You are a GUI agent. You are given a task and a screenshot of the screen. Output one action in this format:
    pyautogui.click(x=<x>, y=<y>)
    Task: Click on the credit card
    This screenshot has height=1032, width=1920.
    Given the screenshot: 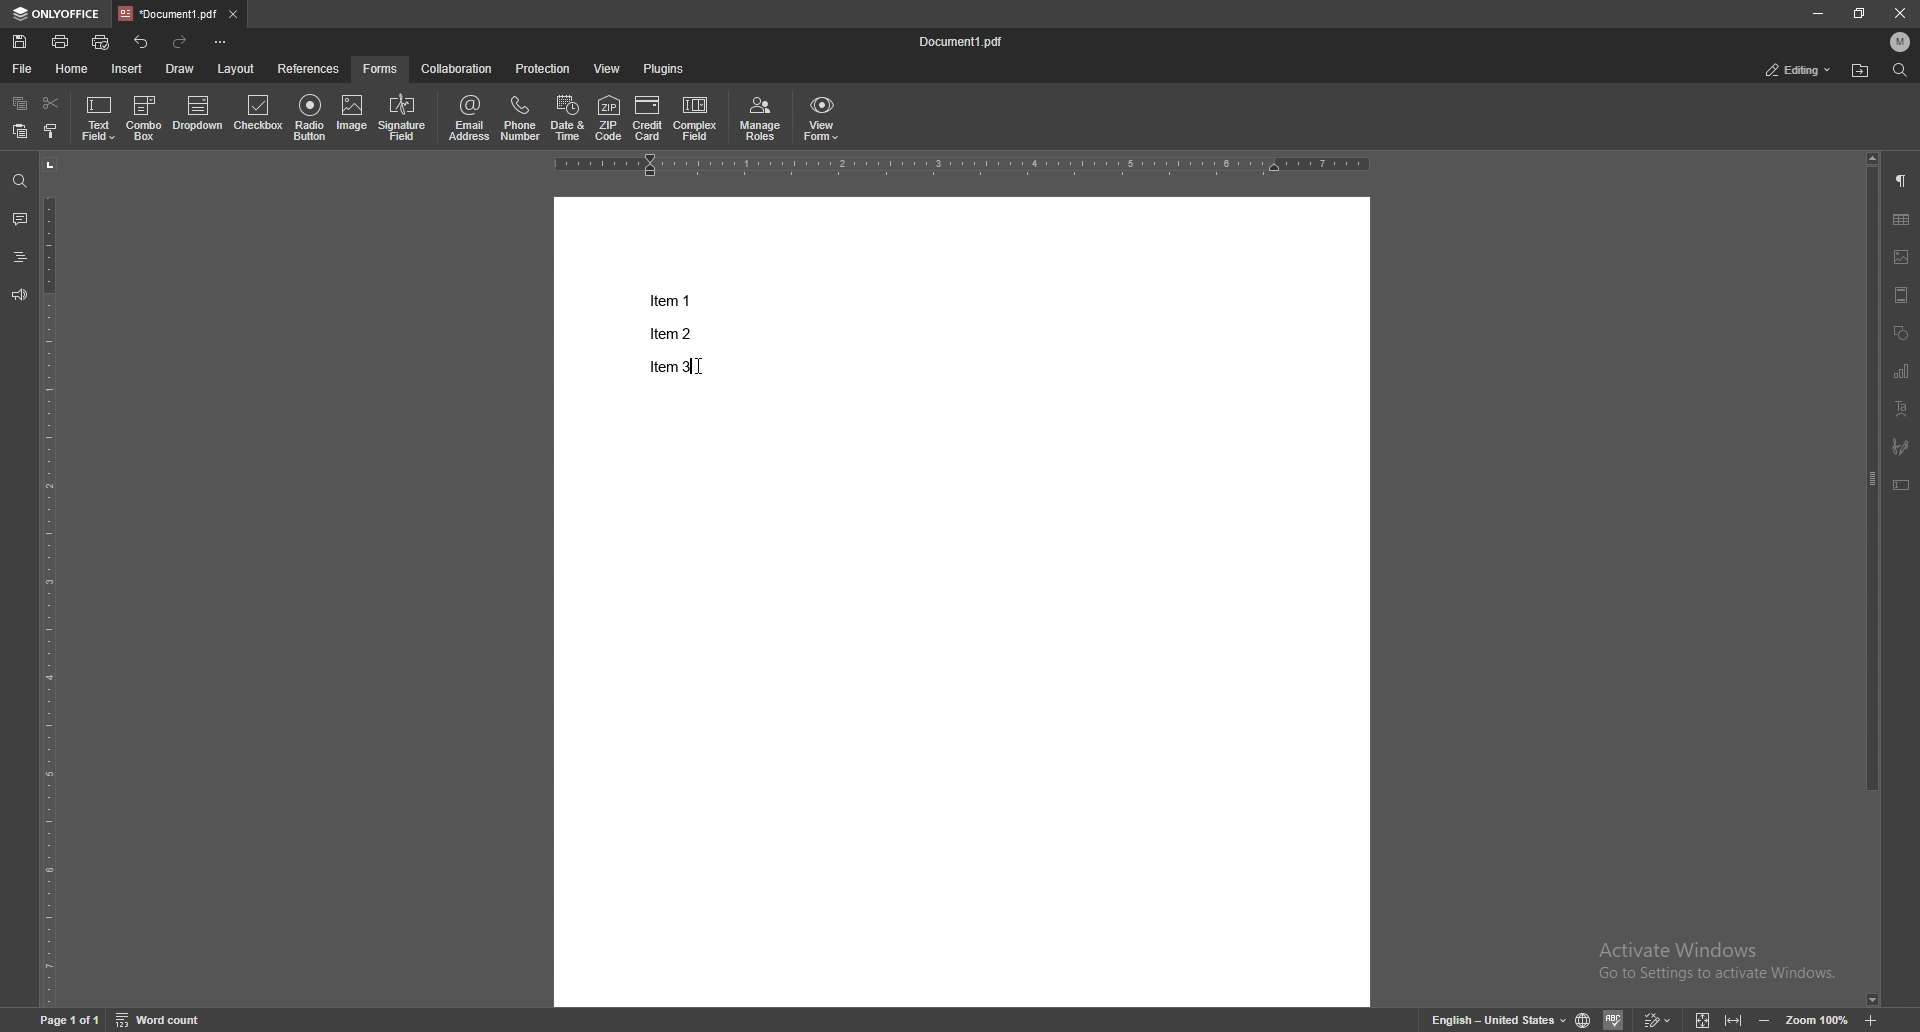 What is the action you would take?
    pyautogui.click(x=650, y=120)
    